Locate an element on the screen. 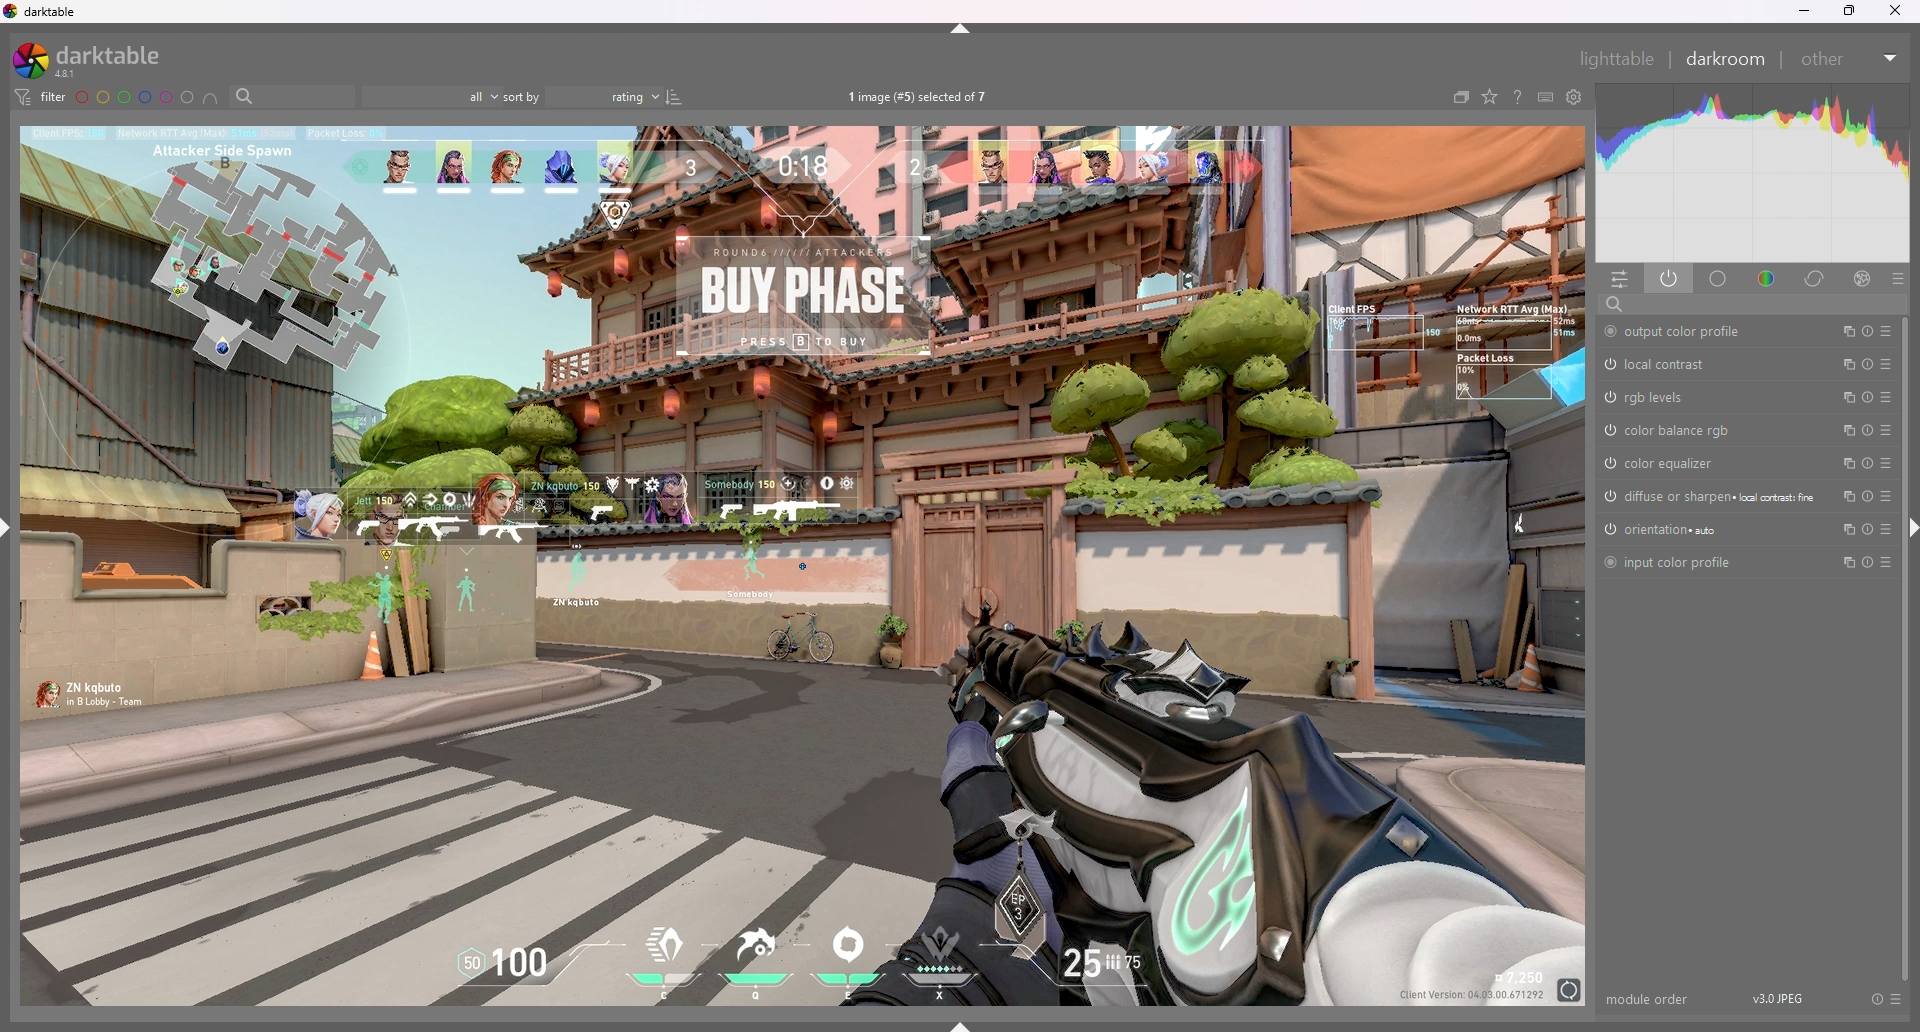  show active modules is located at coordinates (1670, 278).